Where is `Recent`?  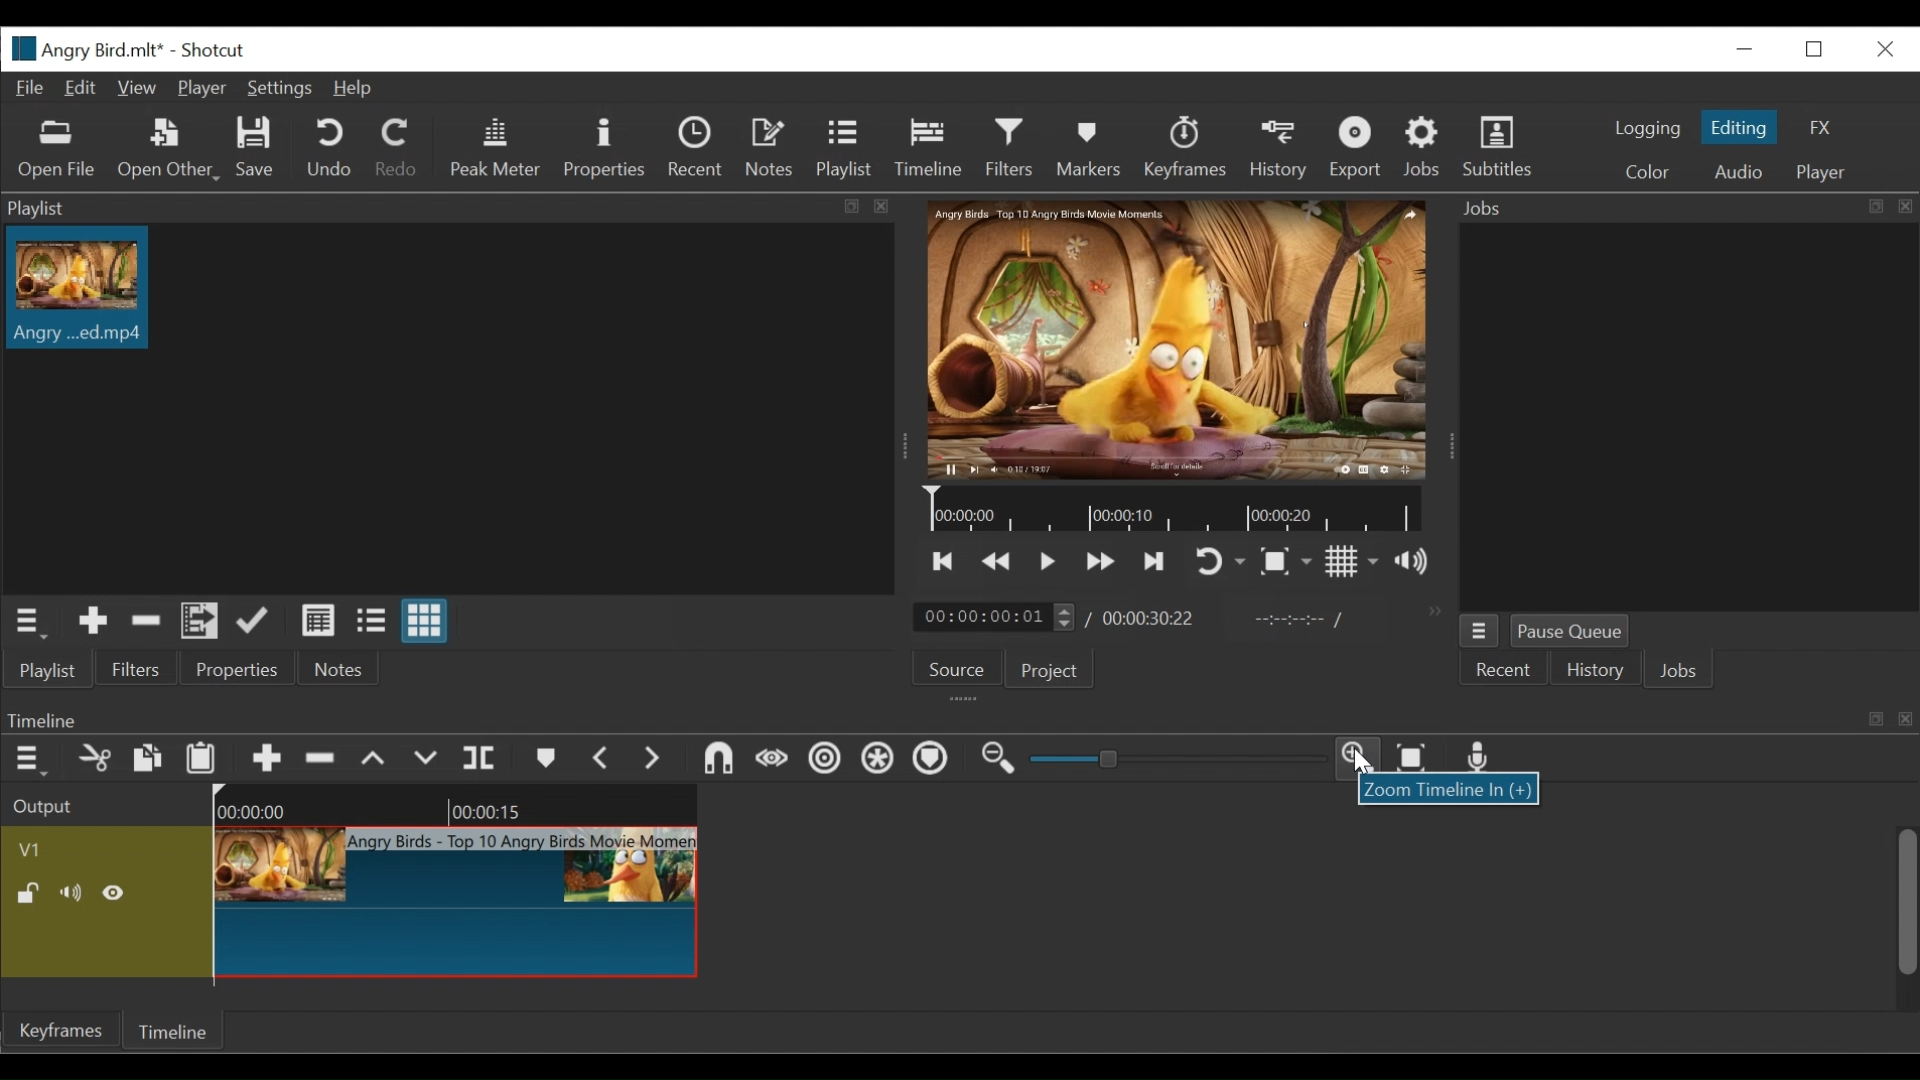 Recent is located at coordinates (695, 149).